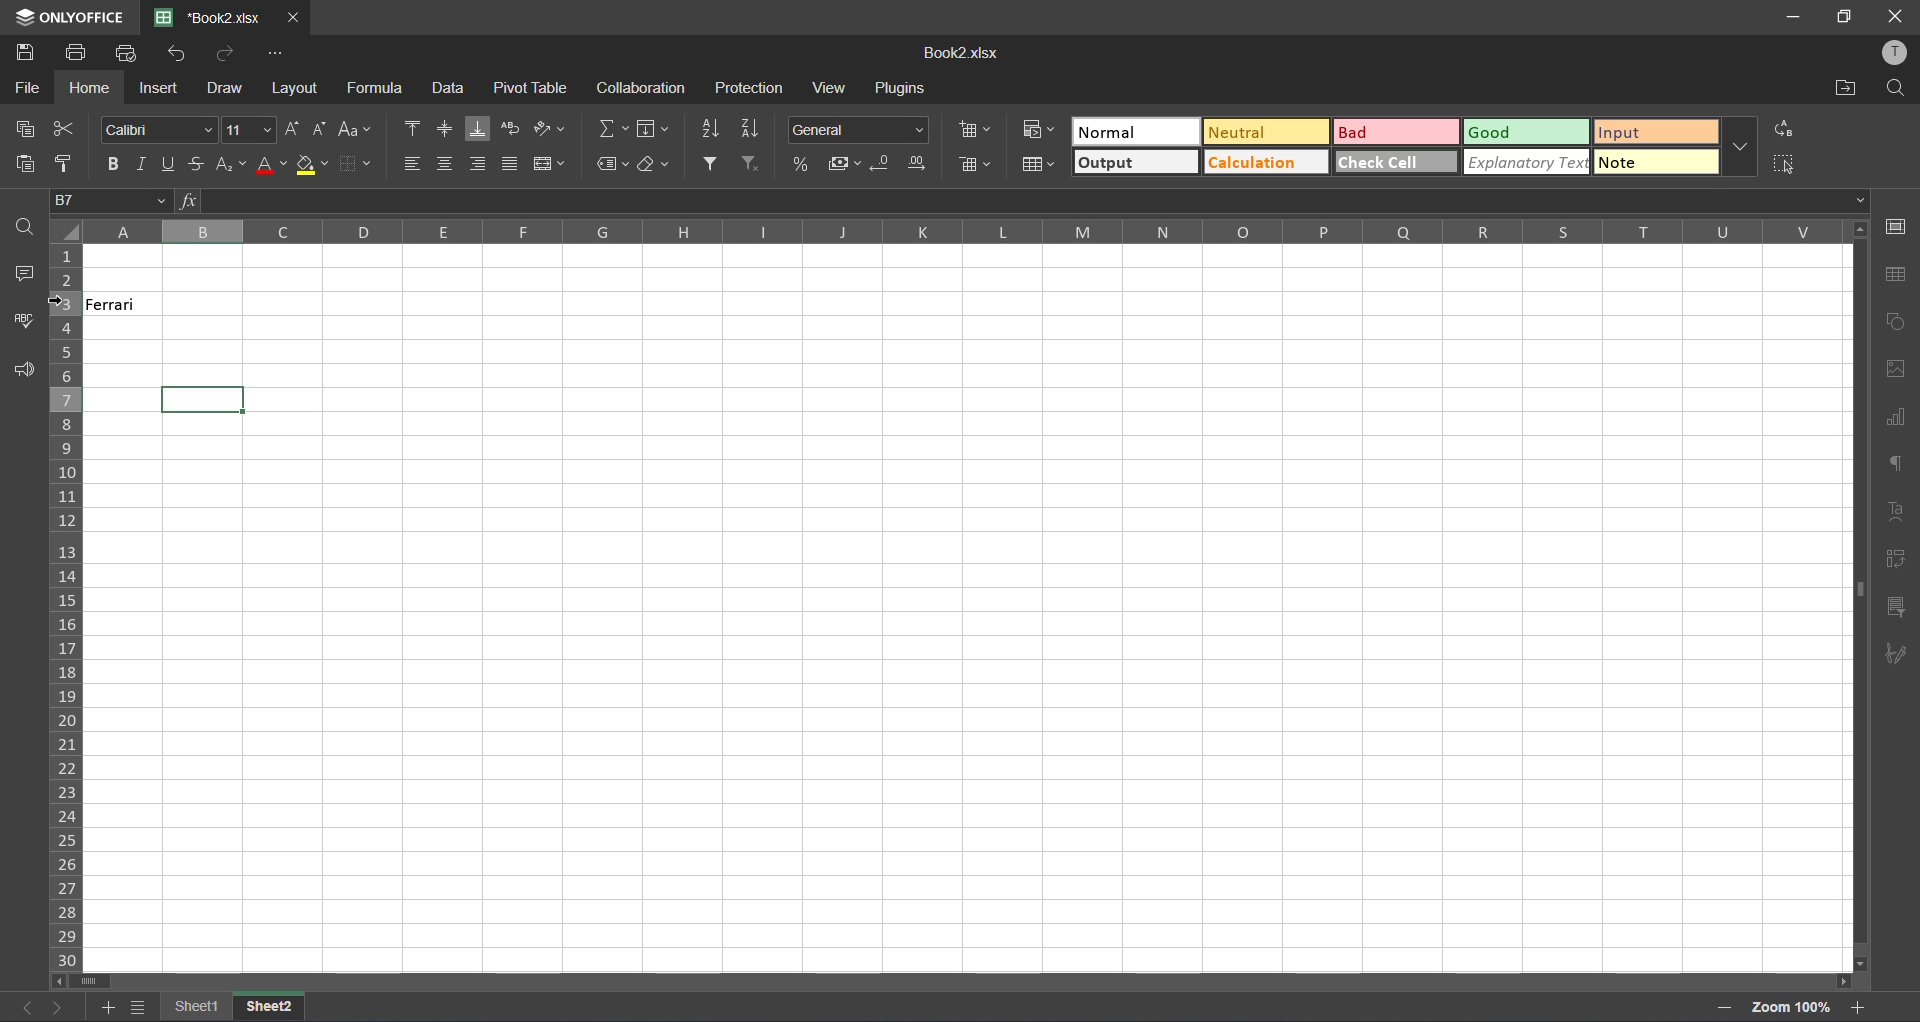  Describe the element at coordinates (312, 166) in the screenshot. I see `fill color` at that location.